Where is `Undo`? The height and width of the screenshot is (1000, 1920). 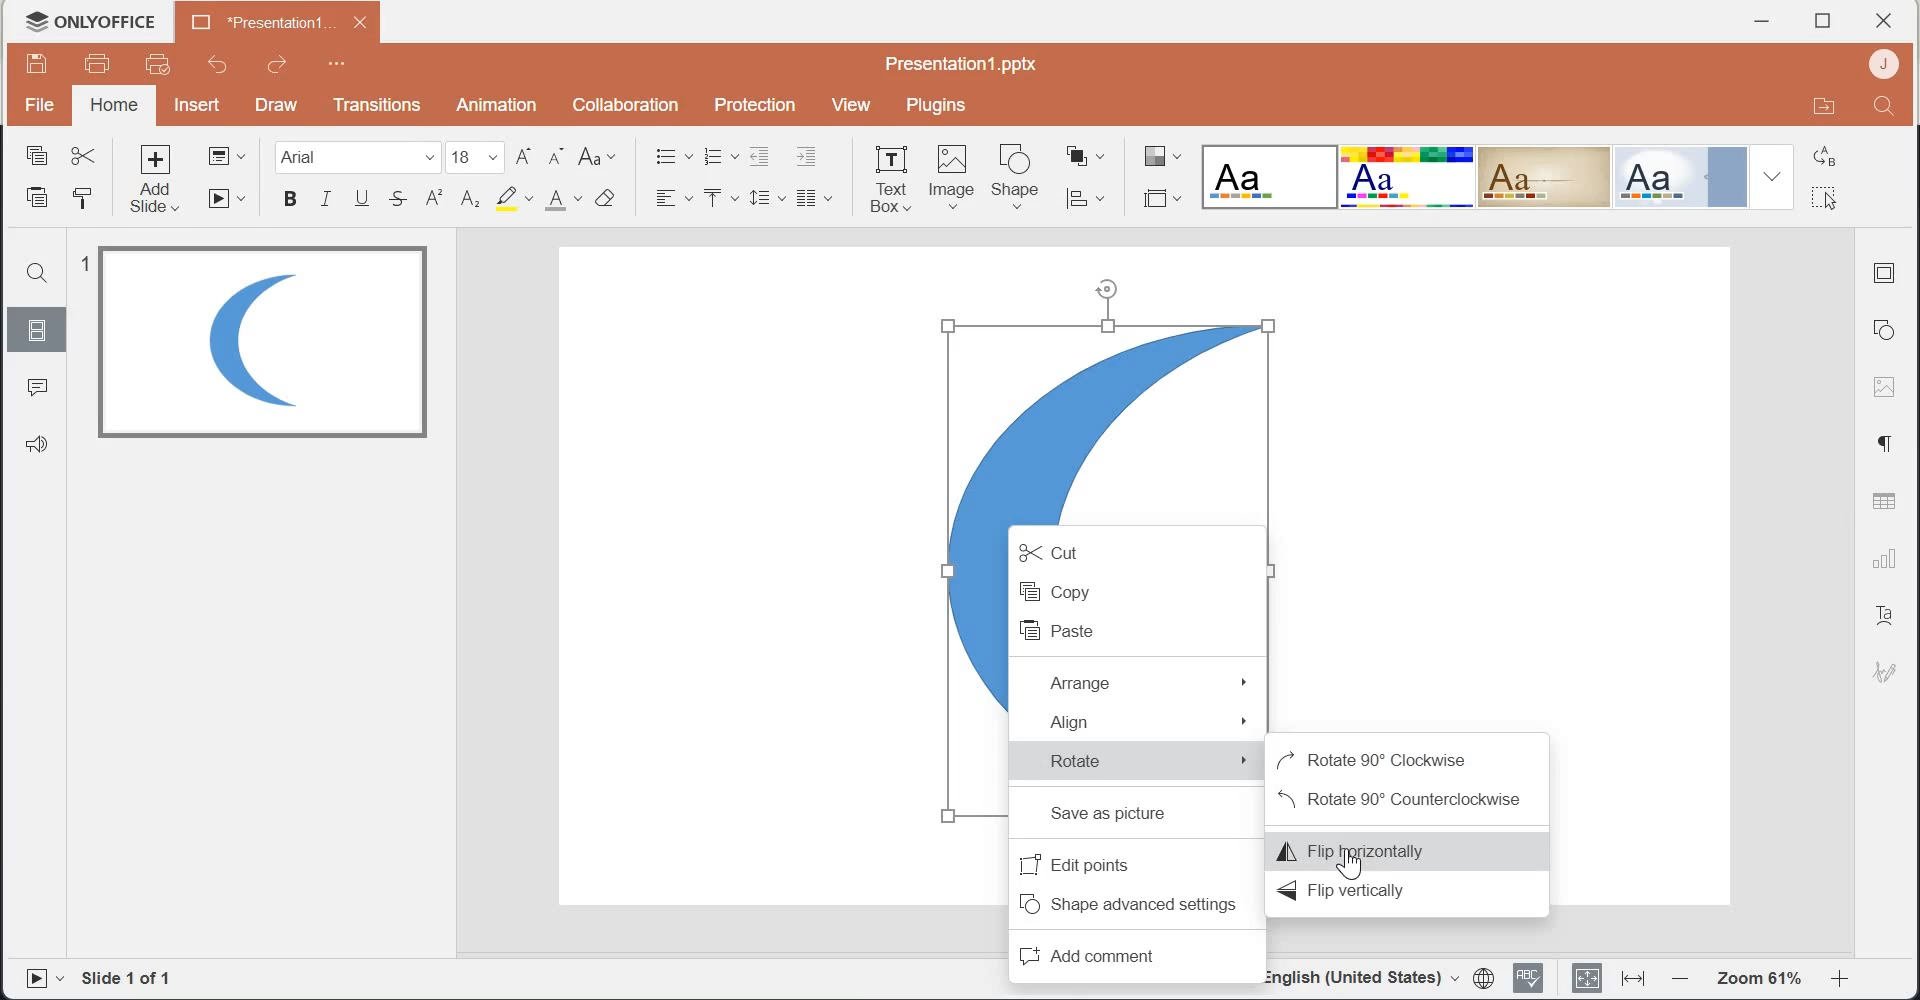 Undo is located at coordinates (216, 66).